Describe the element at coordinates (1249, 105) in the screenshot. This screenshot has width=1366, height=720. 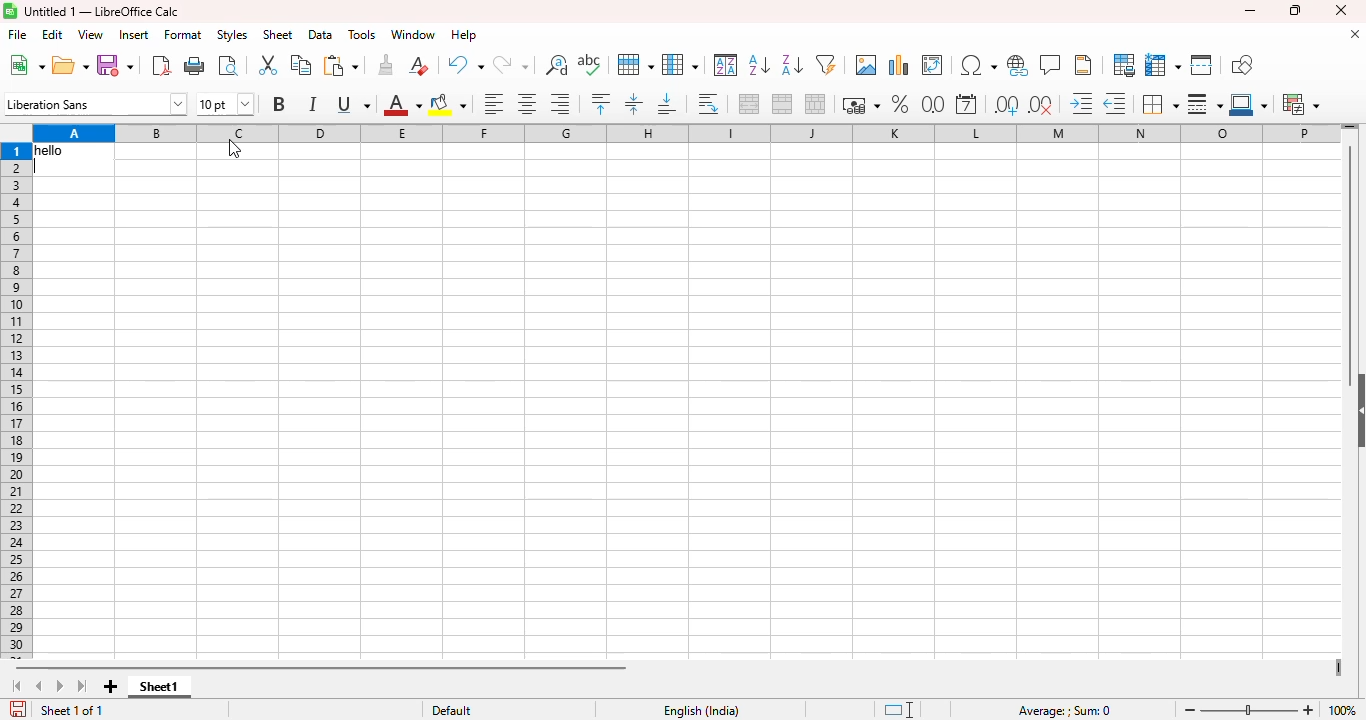
I see `border color` at that location.